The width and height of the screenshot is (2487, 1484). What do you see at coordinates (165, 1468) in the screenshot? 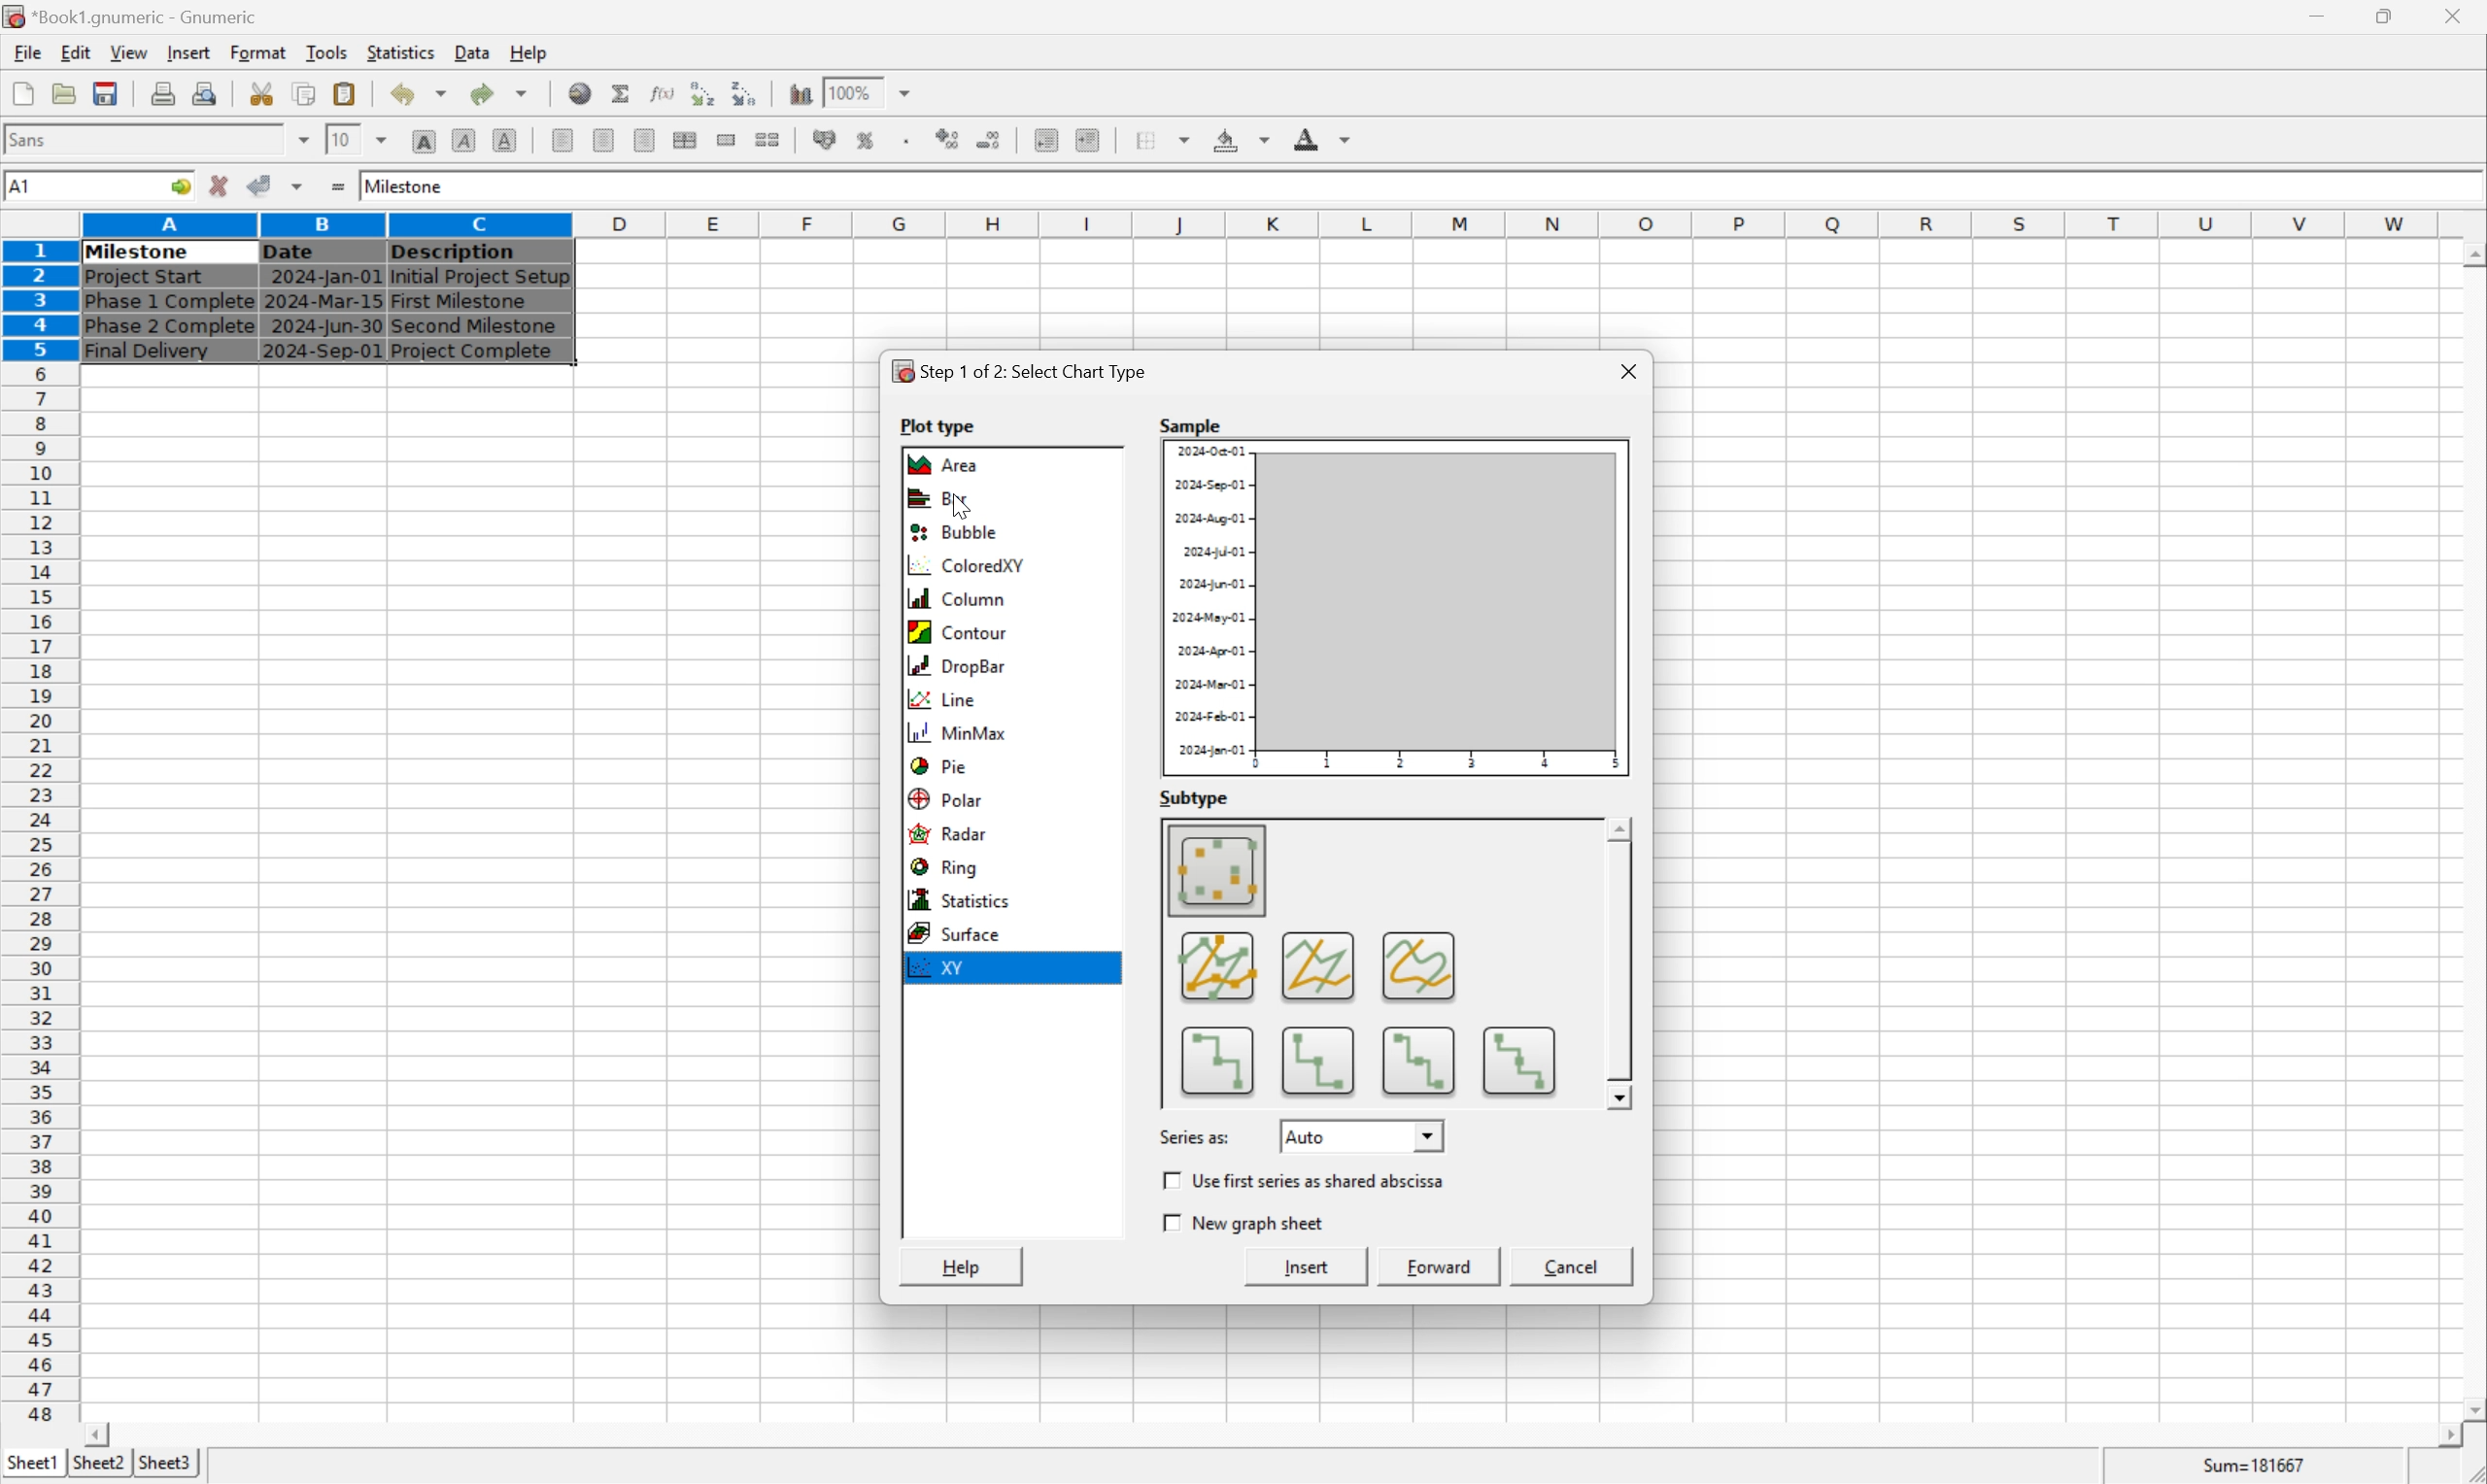
I see `sheet3` at bounding box center [165, 1468].